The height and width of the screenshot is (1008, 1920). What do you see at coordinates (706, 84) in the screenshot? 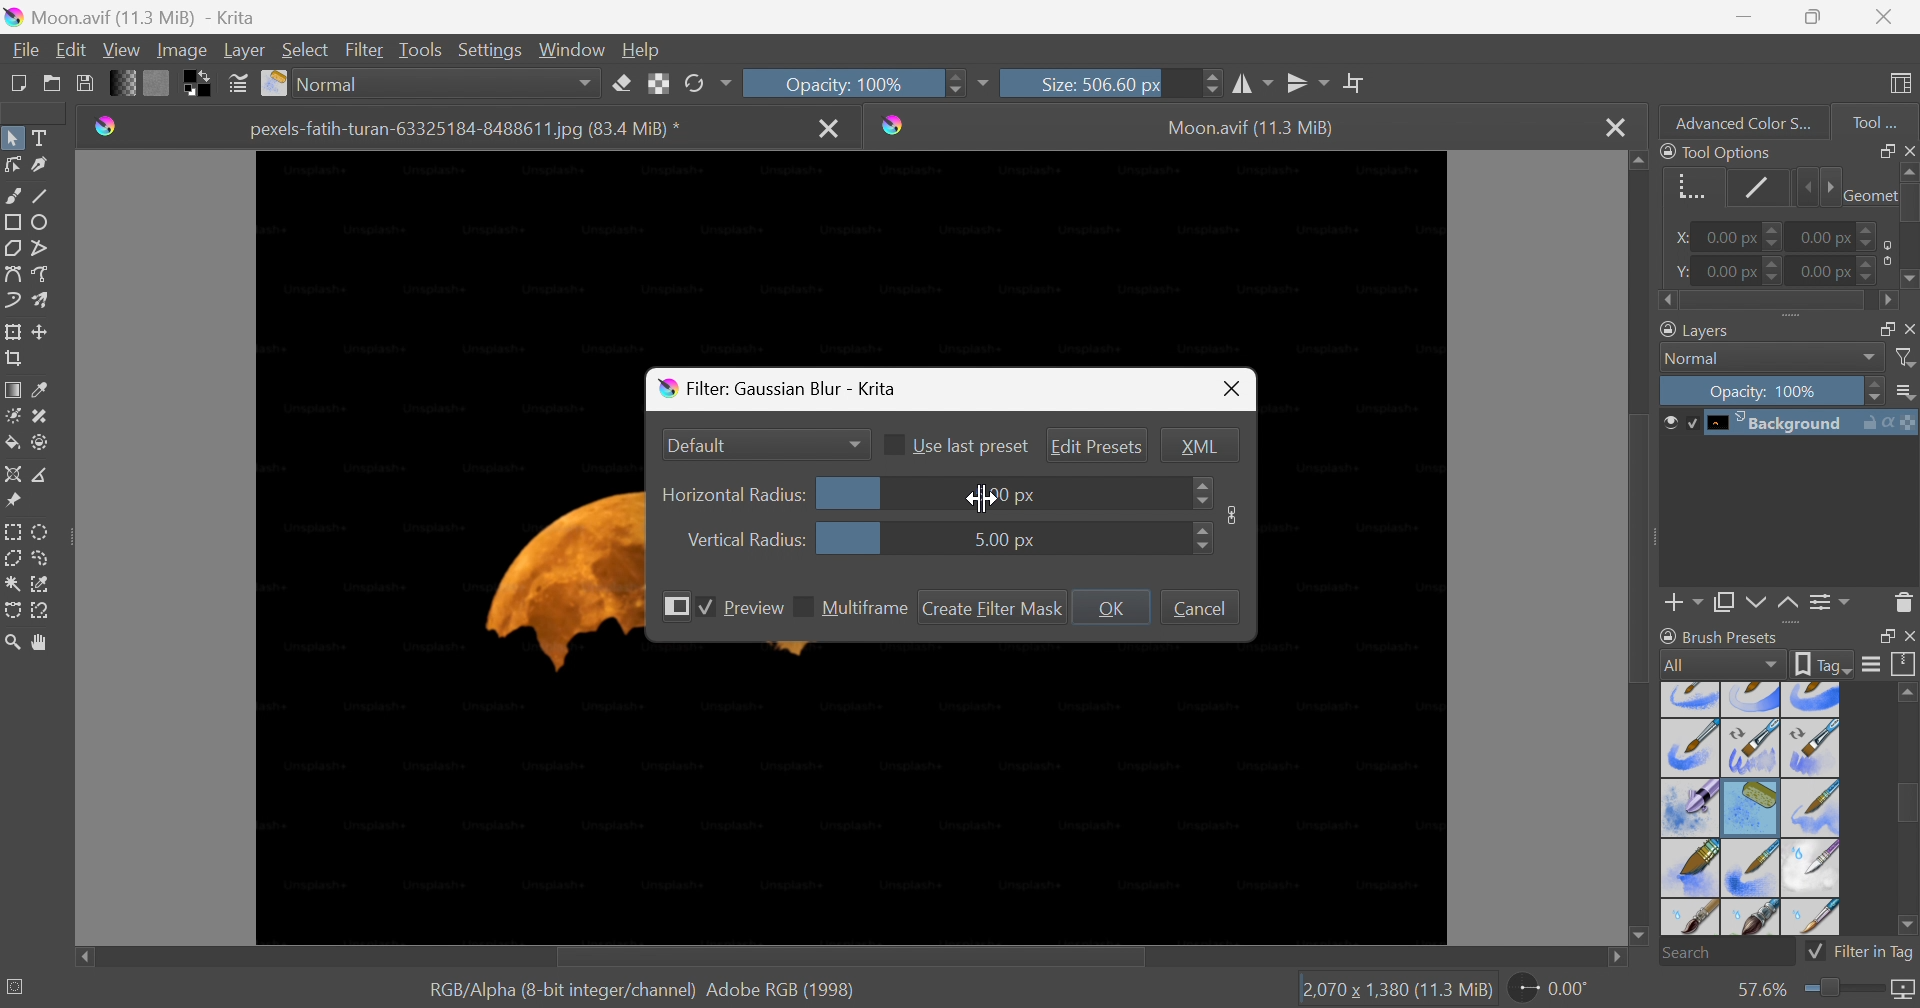
I see `Reload original preset` at bounding box center [706, 84].